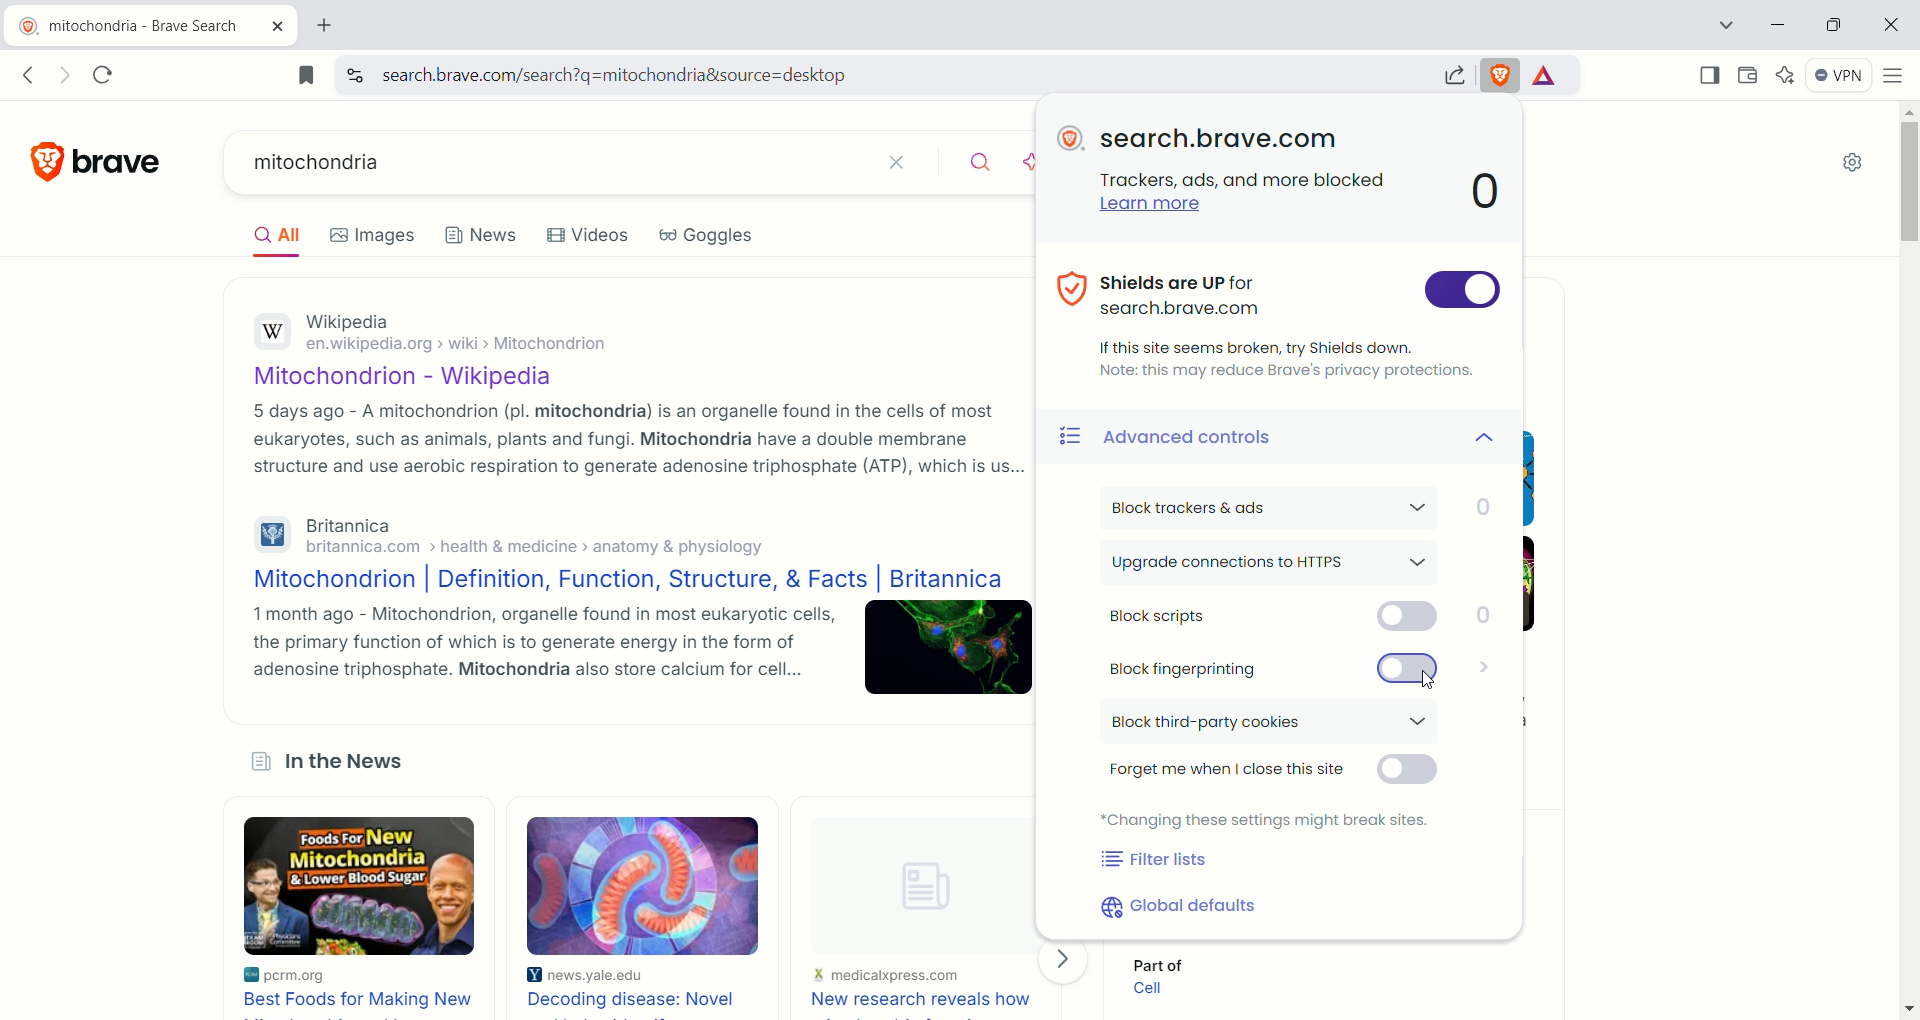  I want to click on Ww Wikipedia
en.wikipedia.org > wiki > Mitochondrion, so click(467, 336).